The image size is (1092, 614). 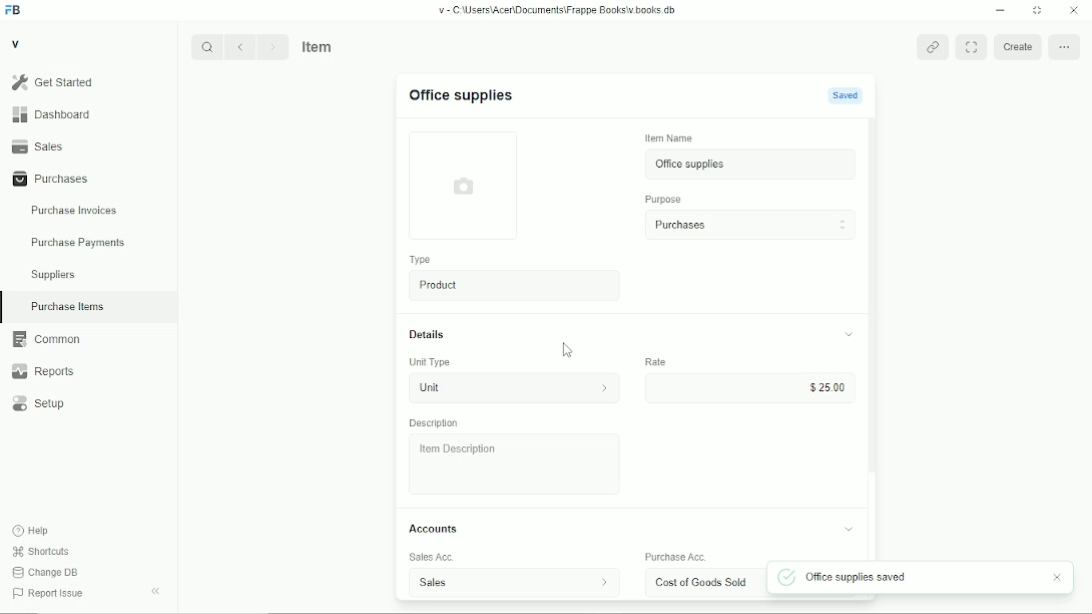 What do you see at coordinates (664, 200) in the screenshot?
I see `purpose` at bounding box center [664, 200].